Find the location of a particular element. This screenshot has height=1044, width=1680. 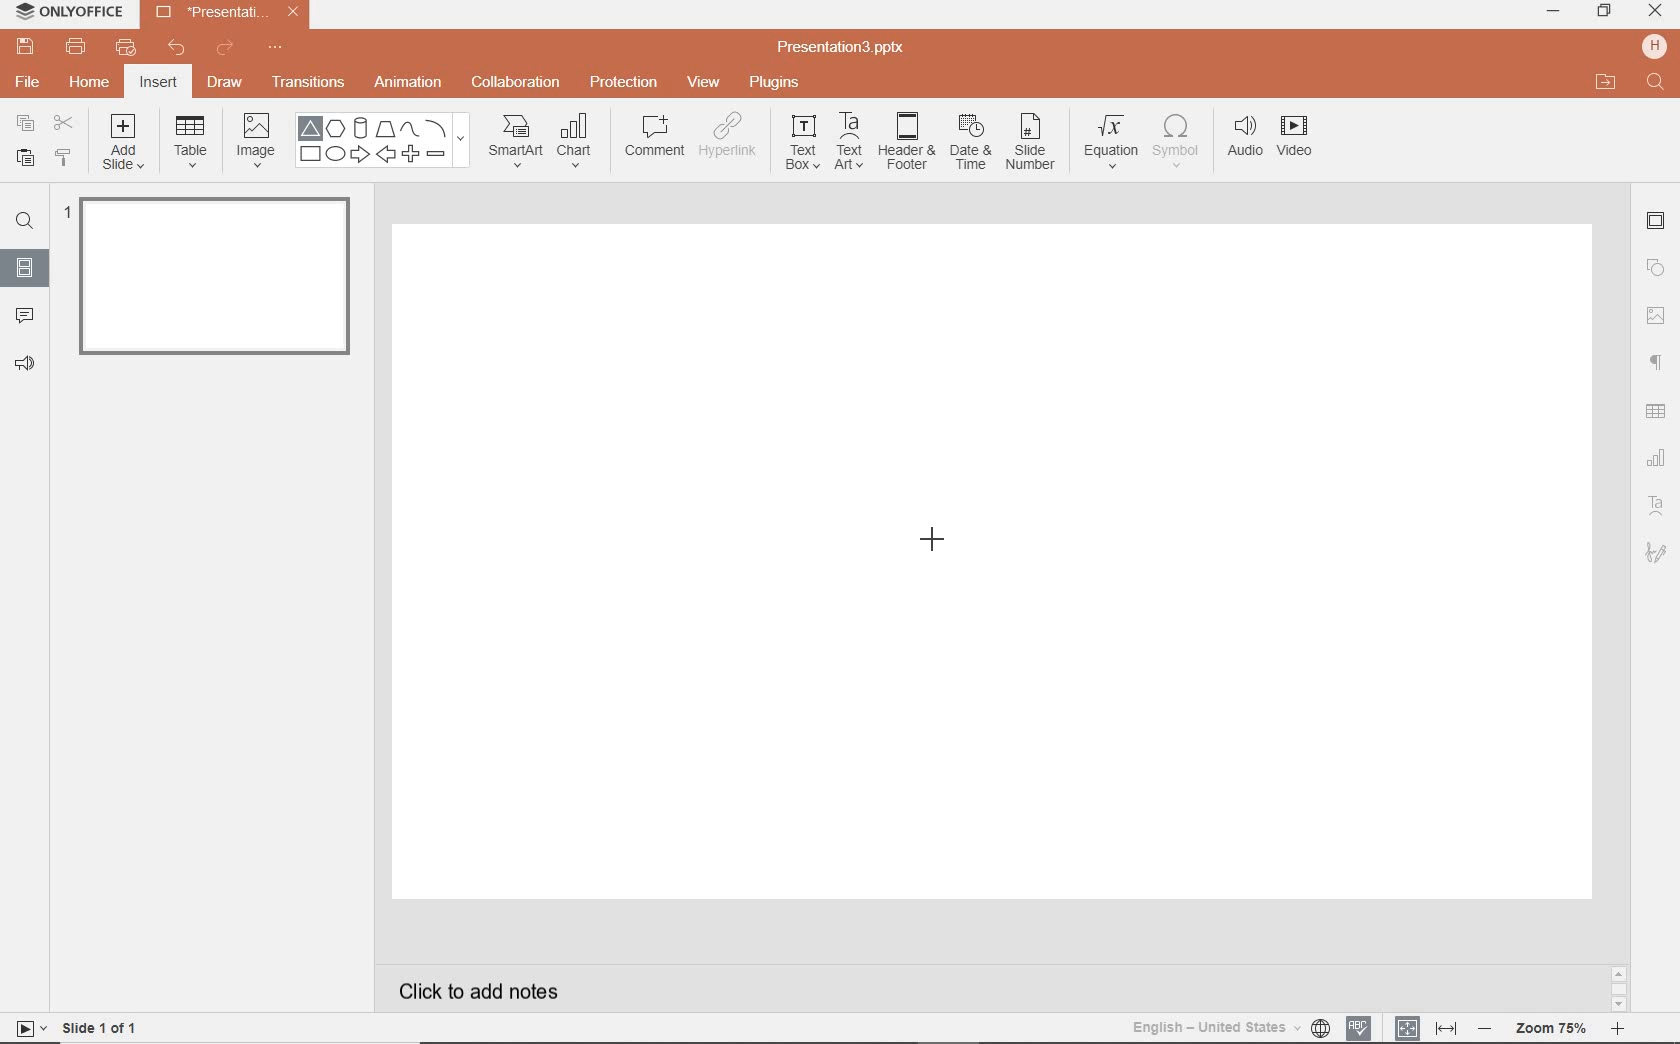

UNDO is located at coordinates (178, 49).